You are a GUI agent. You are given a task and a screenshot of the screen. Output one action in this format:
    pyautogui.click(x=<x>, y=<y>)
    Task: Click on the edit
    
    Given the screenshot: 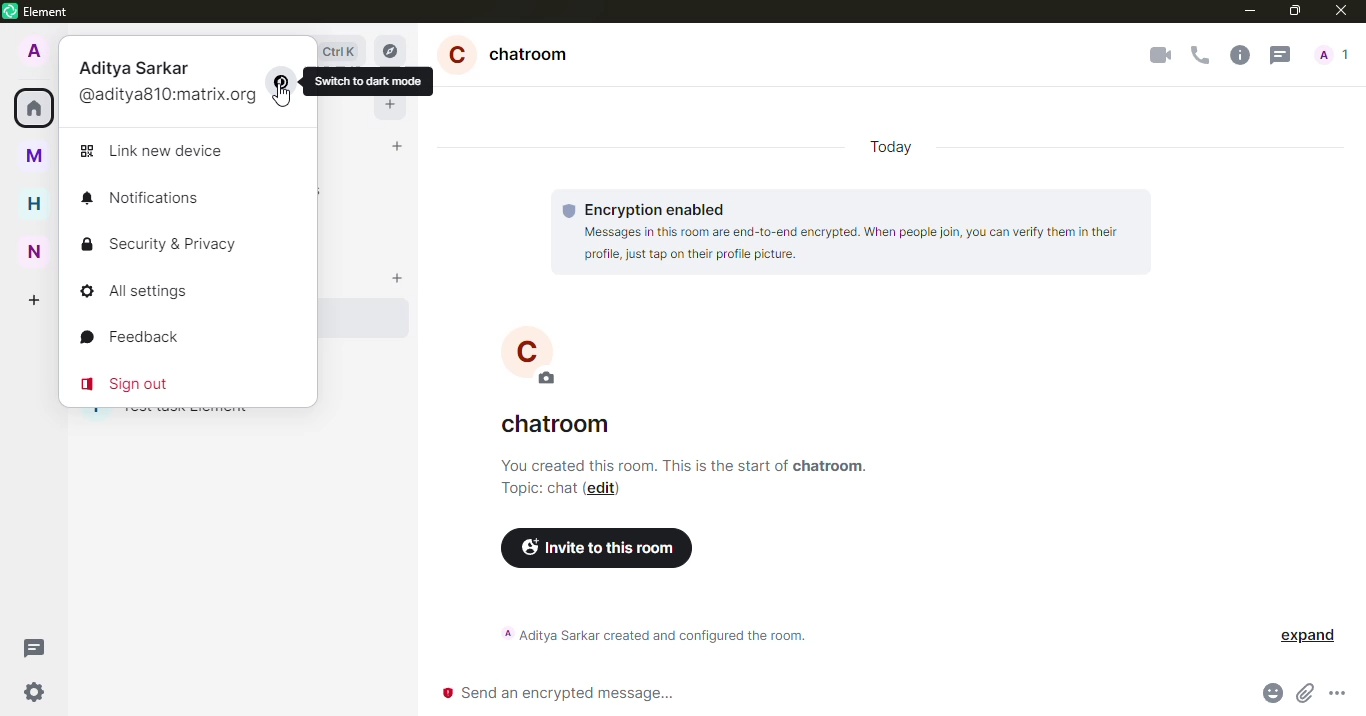 What is the action you would take?
    pyautogui.click(x=601, y=489)
    